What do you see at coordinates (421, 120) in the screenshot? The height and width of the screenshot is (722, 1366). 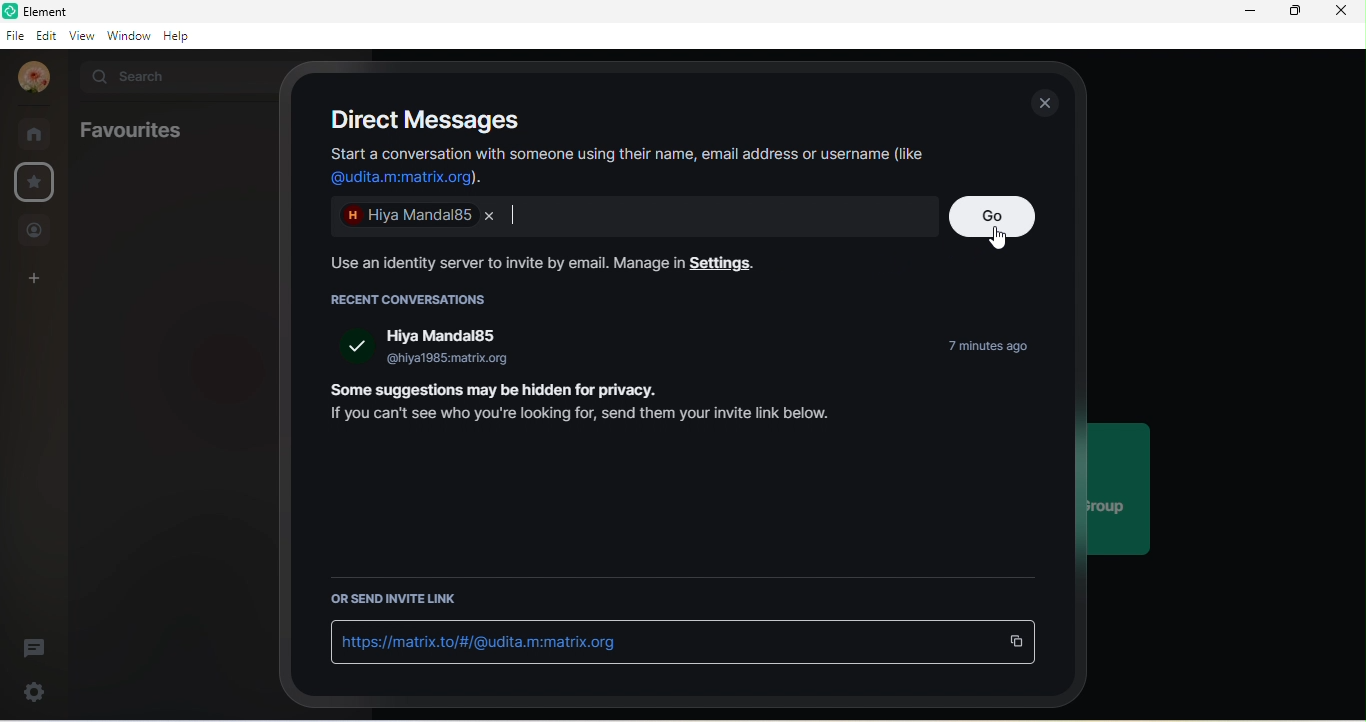 I see `direct messages` at bounding box center [421, 120].